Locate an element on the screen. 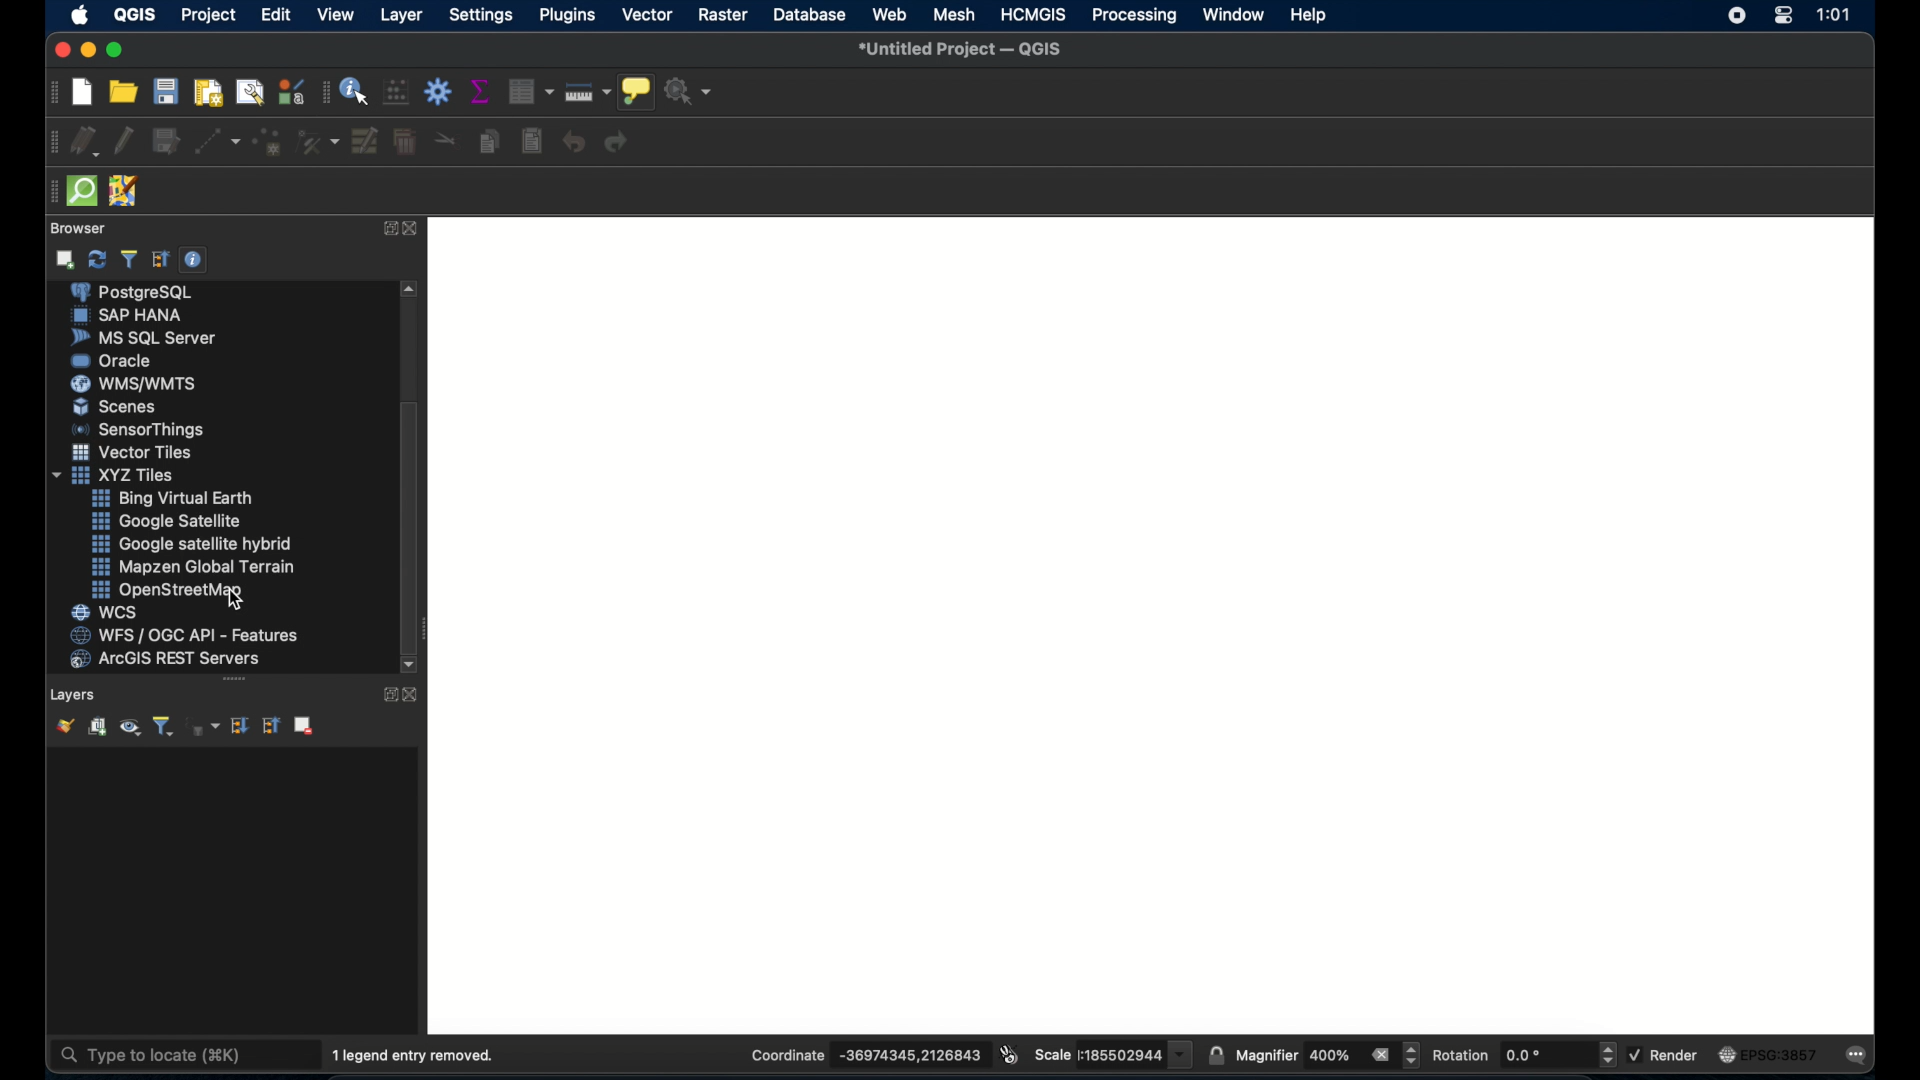 This screenshot has height=1080, width=1920. postgre sql is located at coordinates (138, 291).